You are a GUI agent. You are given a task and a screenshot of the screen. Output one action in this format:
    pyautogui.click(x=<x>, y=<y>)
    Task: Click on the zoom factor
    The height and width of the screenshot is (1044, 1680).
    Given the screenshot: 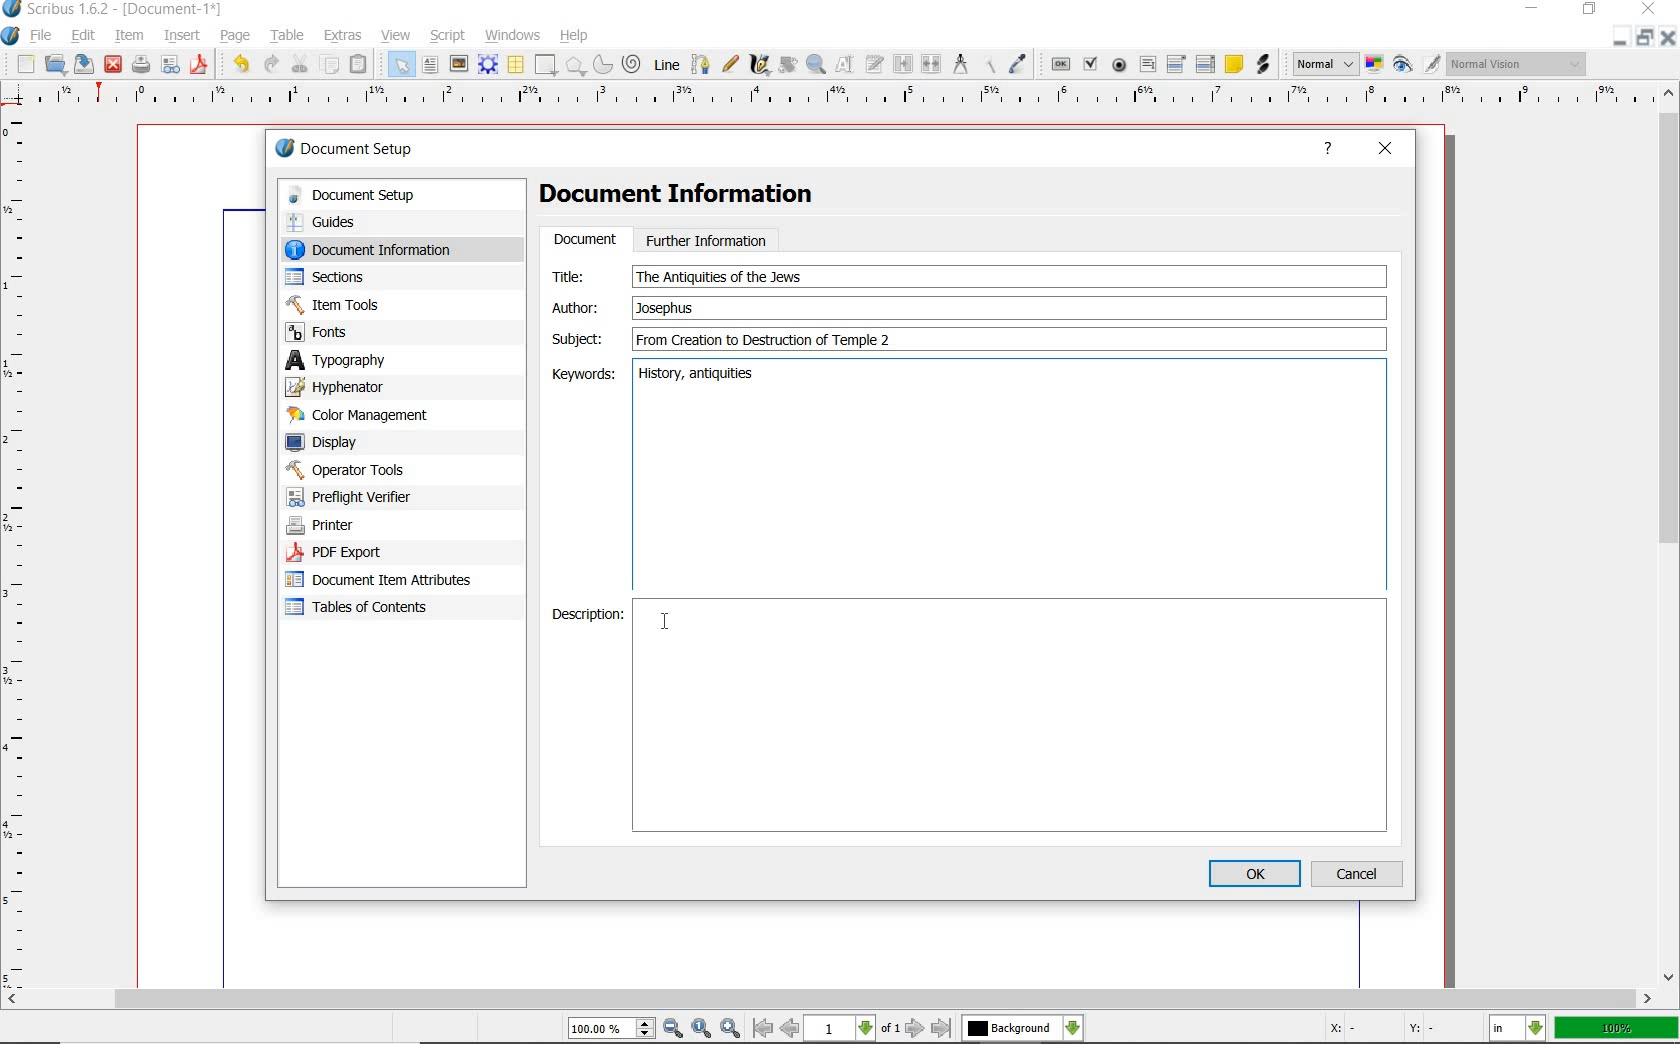 What is the action you would take?
    pyautogui.click(x=1615, y=1030)
    